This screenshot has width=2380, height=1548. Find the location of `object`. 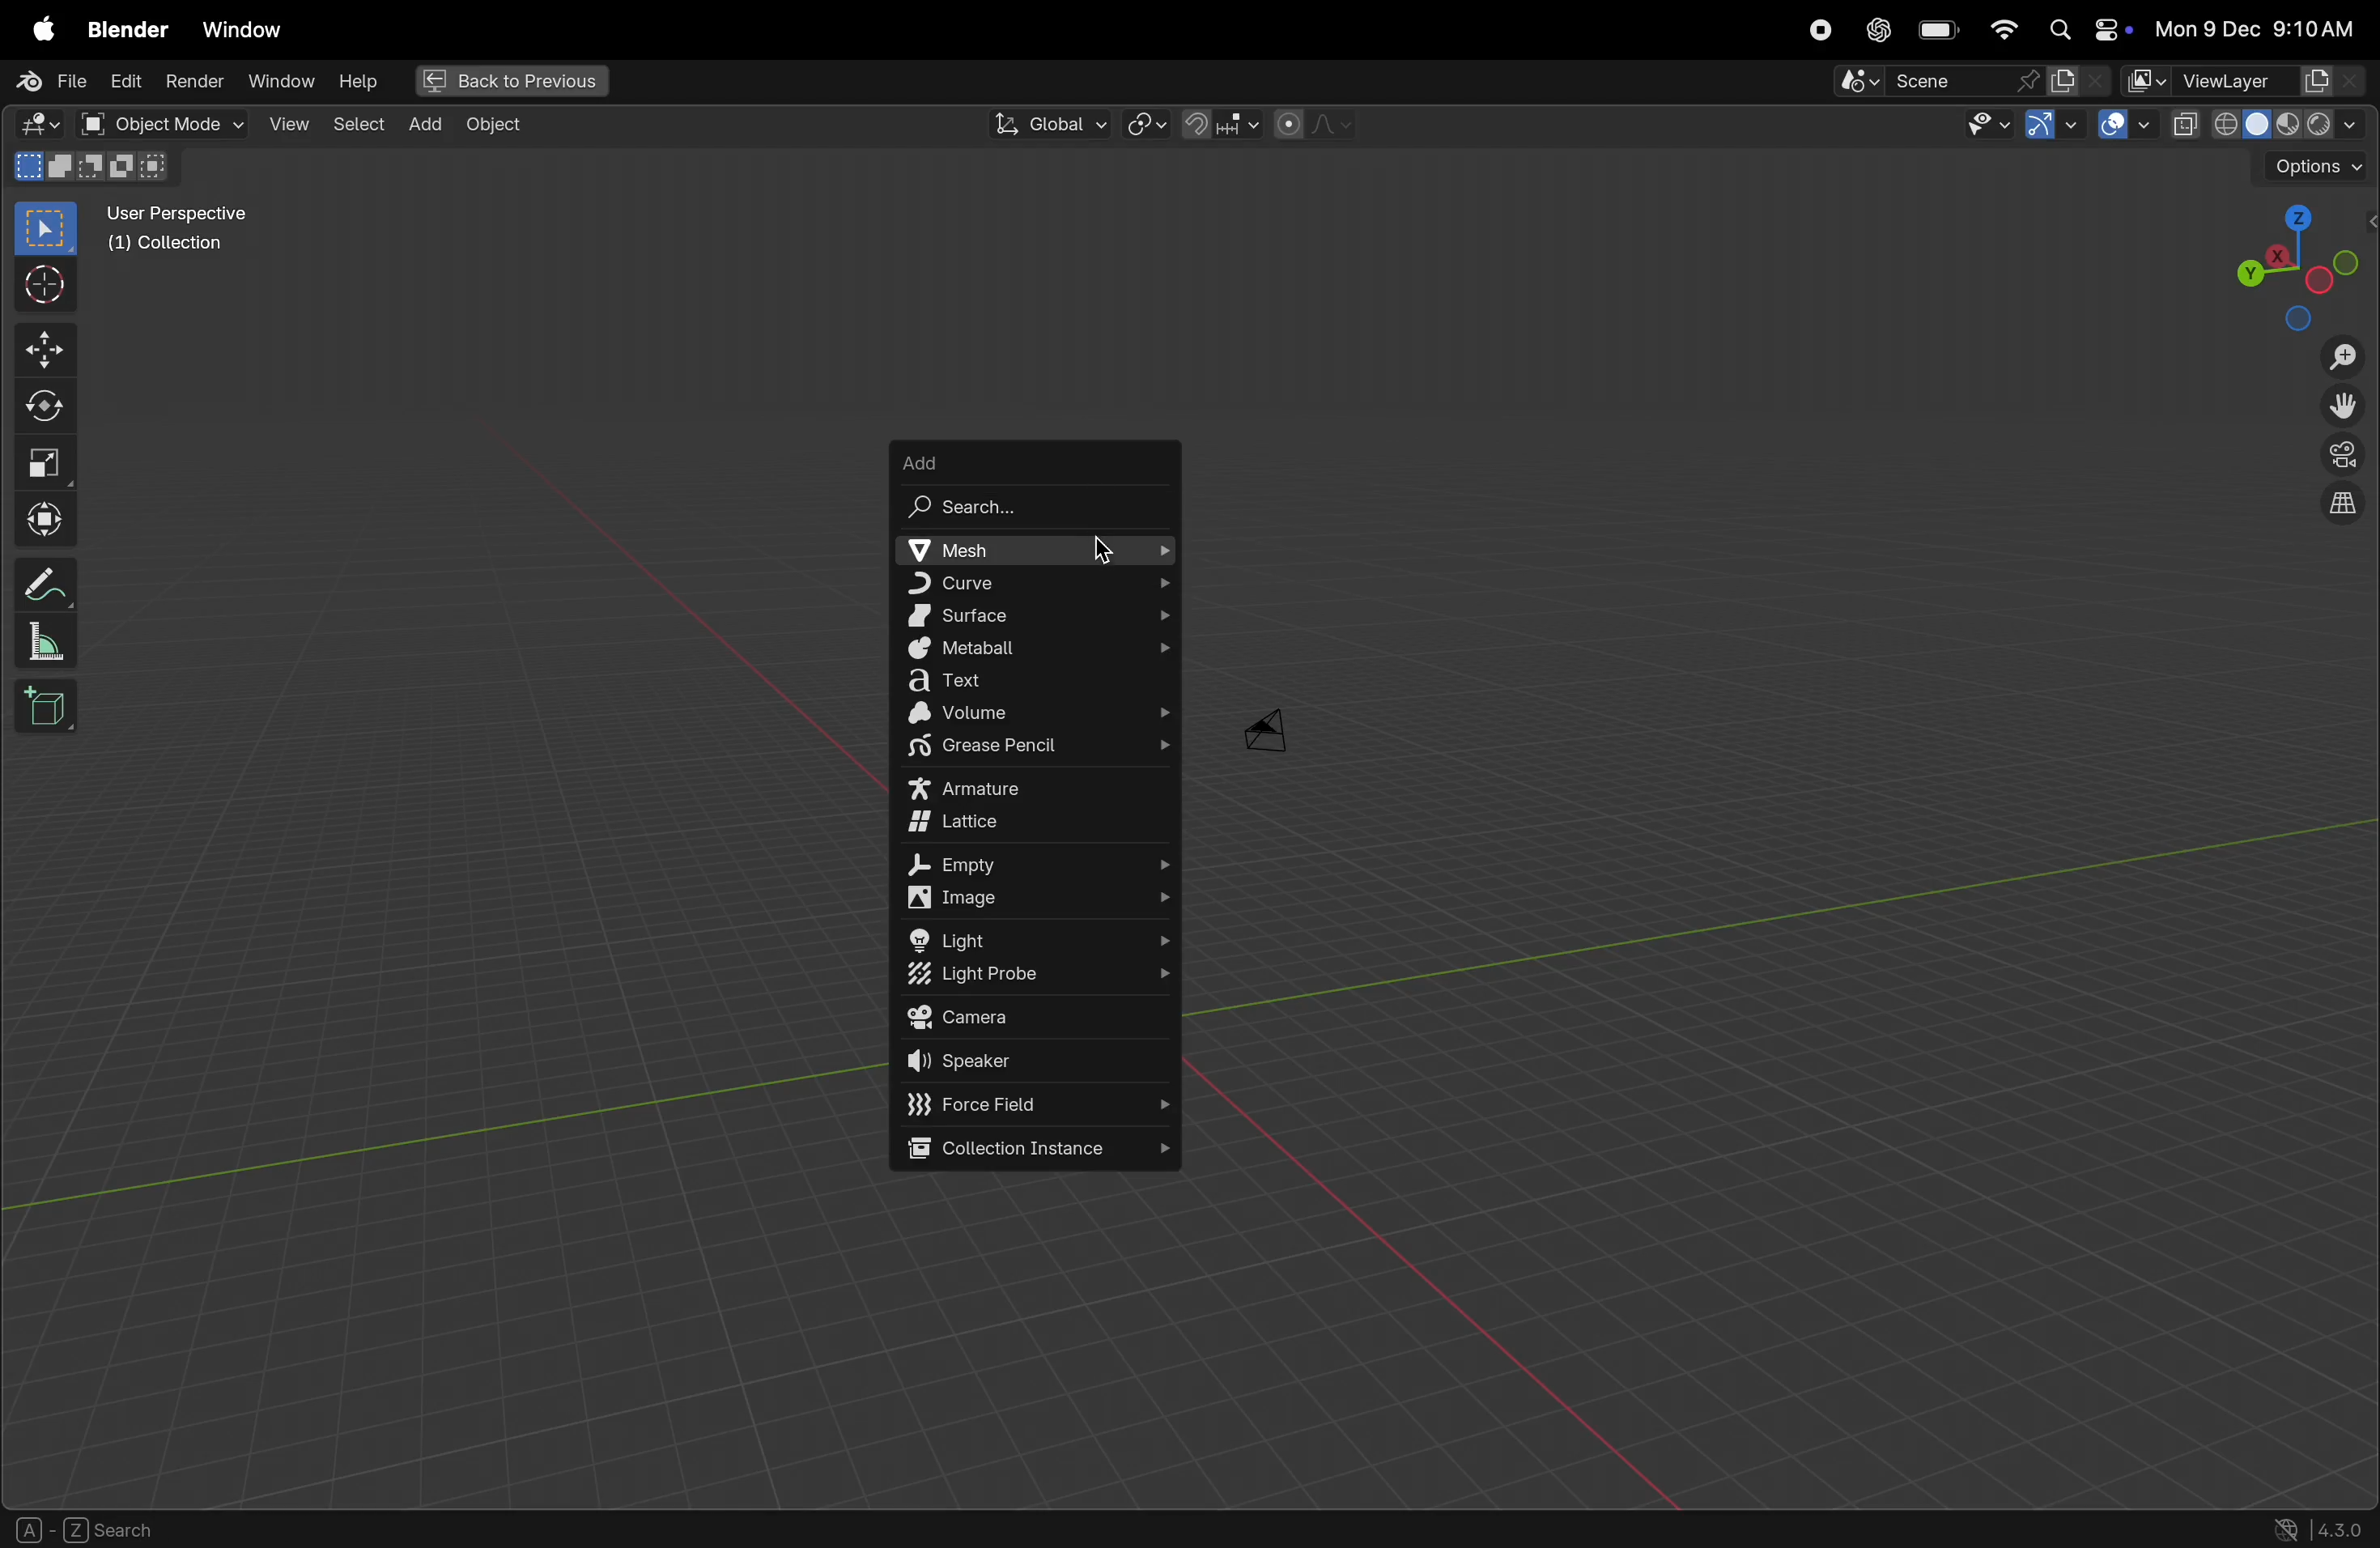

object is located at coordinates (494, 125).